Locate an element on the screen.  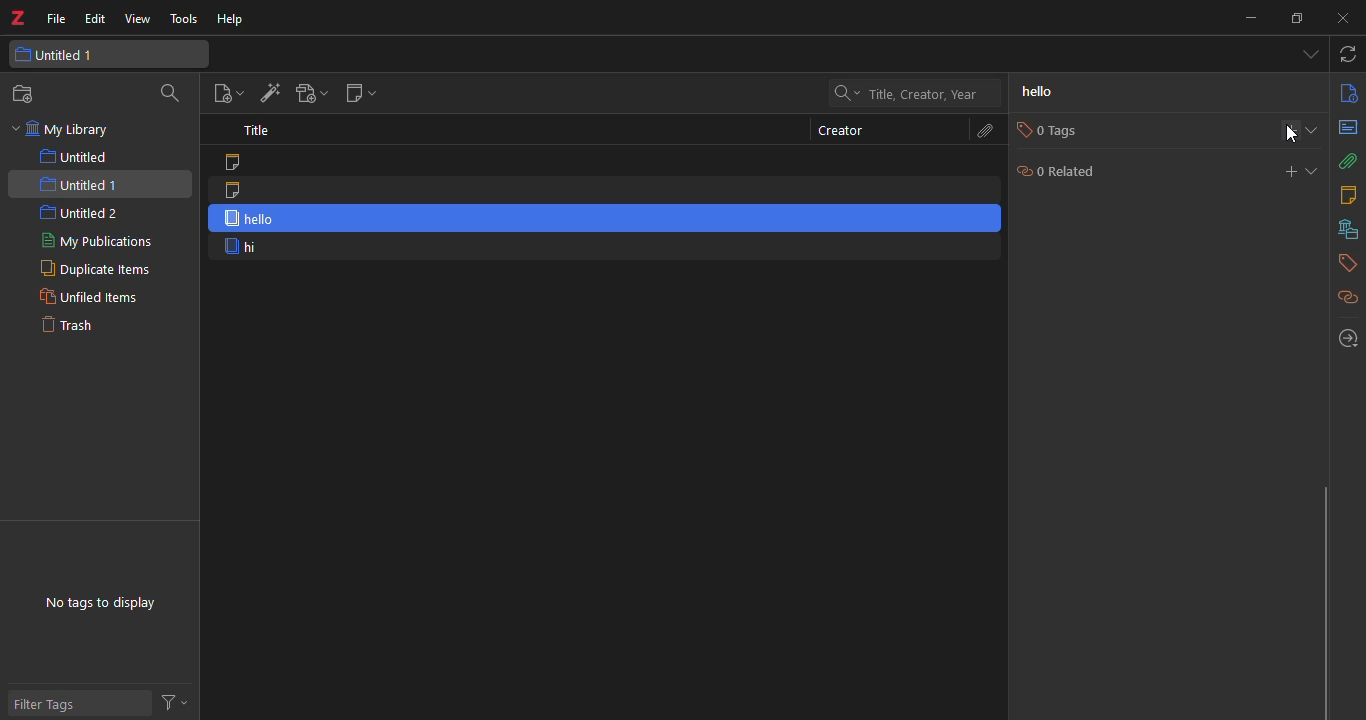
title is located at coordinates (261, 132).